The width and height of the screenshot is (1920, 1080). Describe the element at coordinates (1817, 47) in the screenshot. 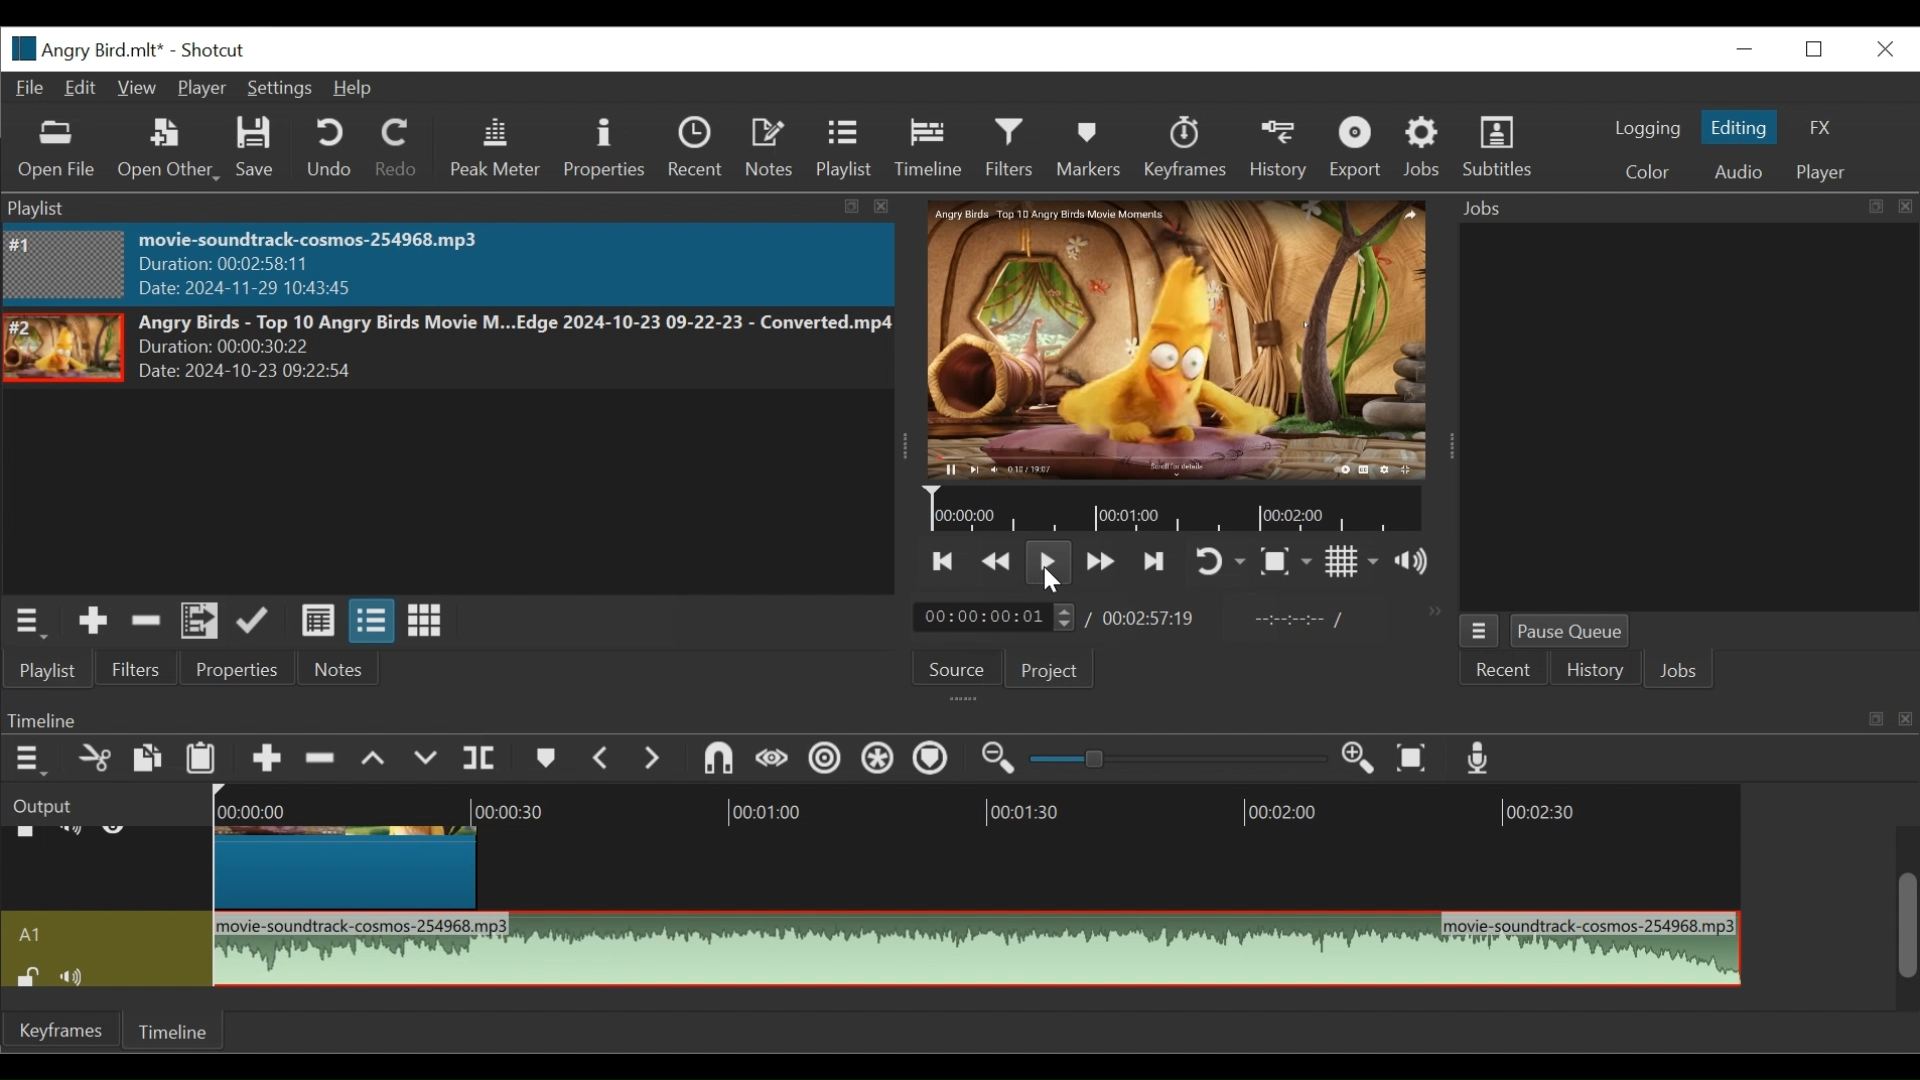

I see `Restore` at that location.